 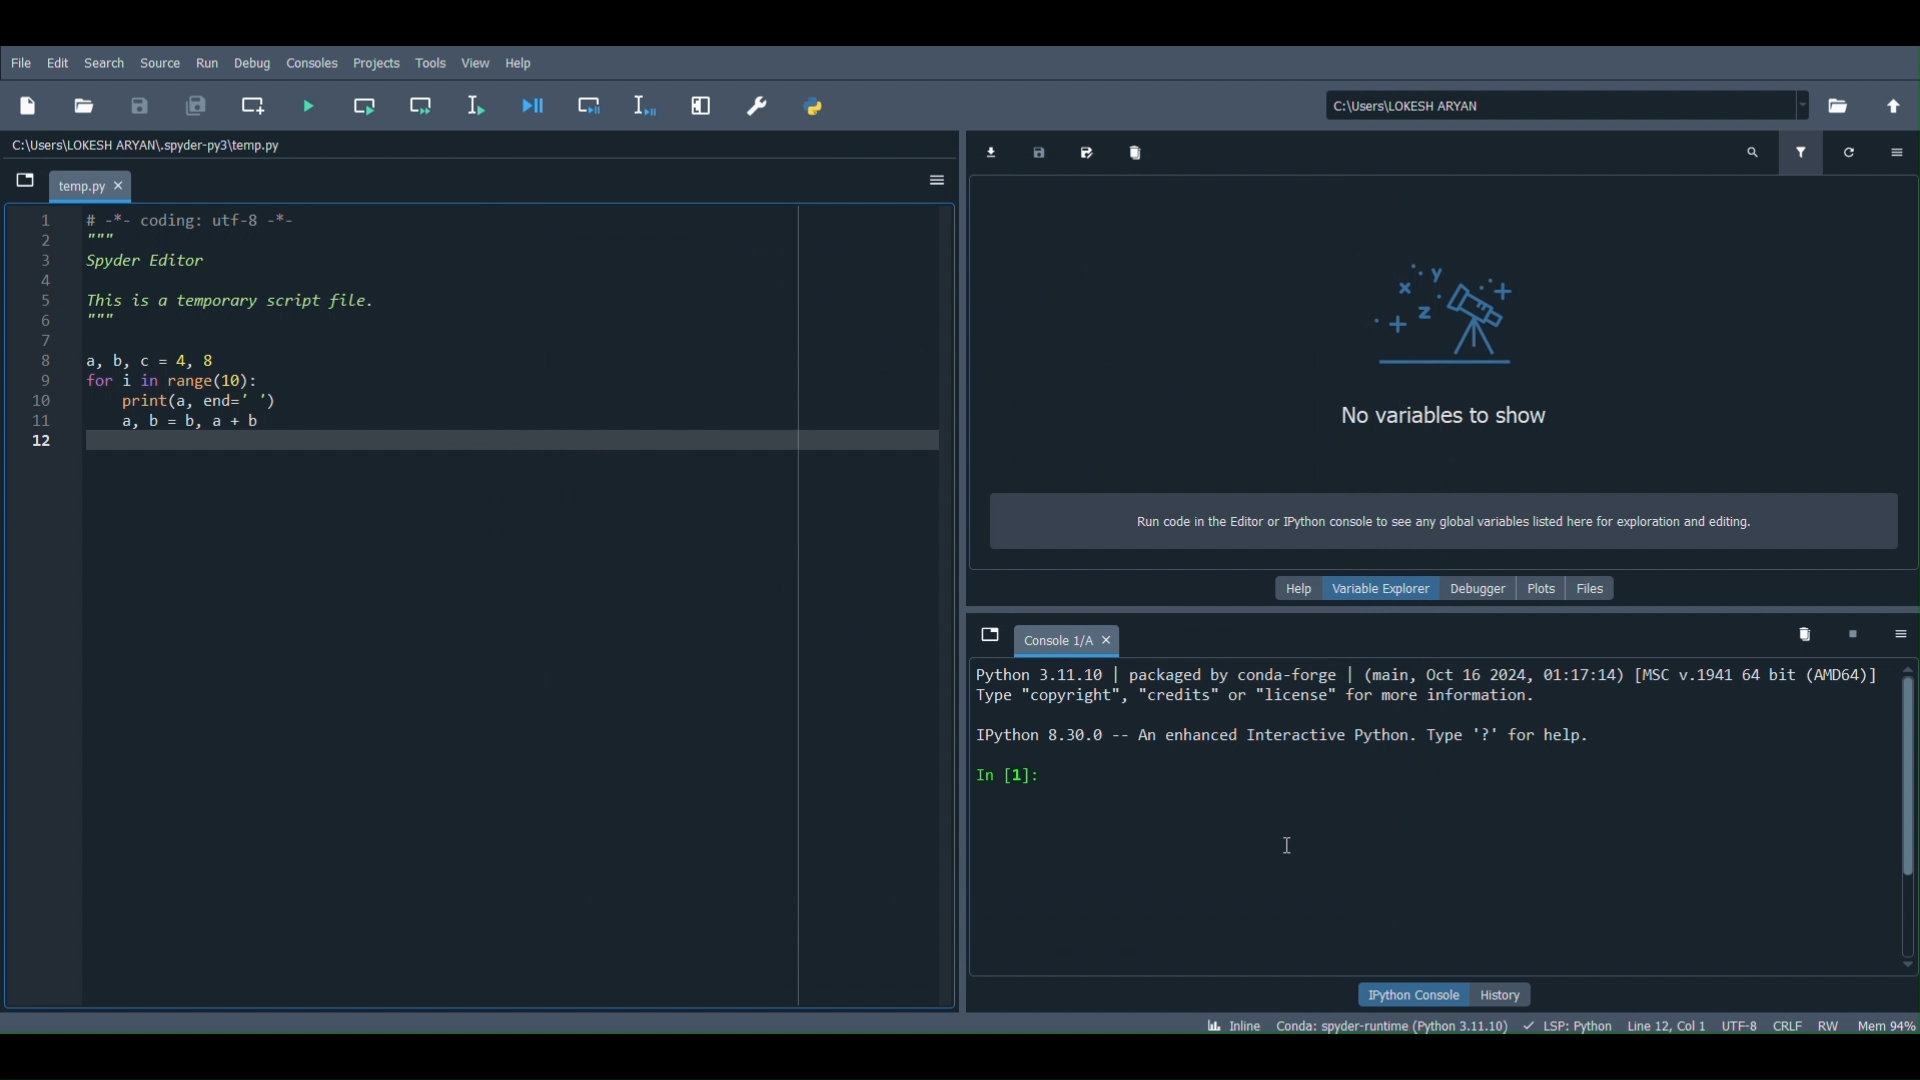 I want to click on File path, so click(x=152, y=142).